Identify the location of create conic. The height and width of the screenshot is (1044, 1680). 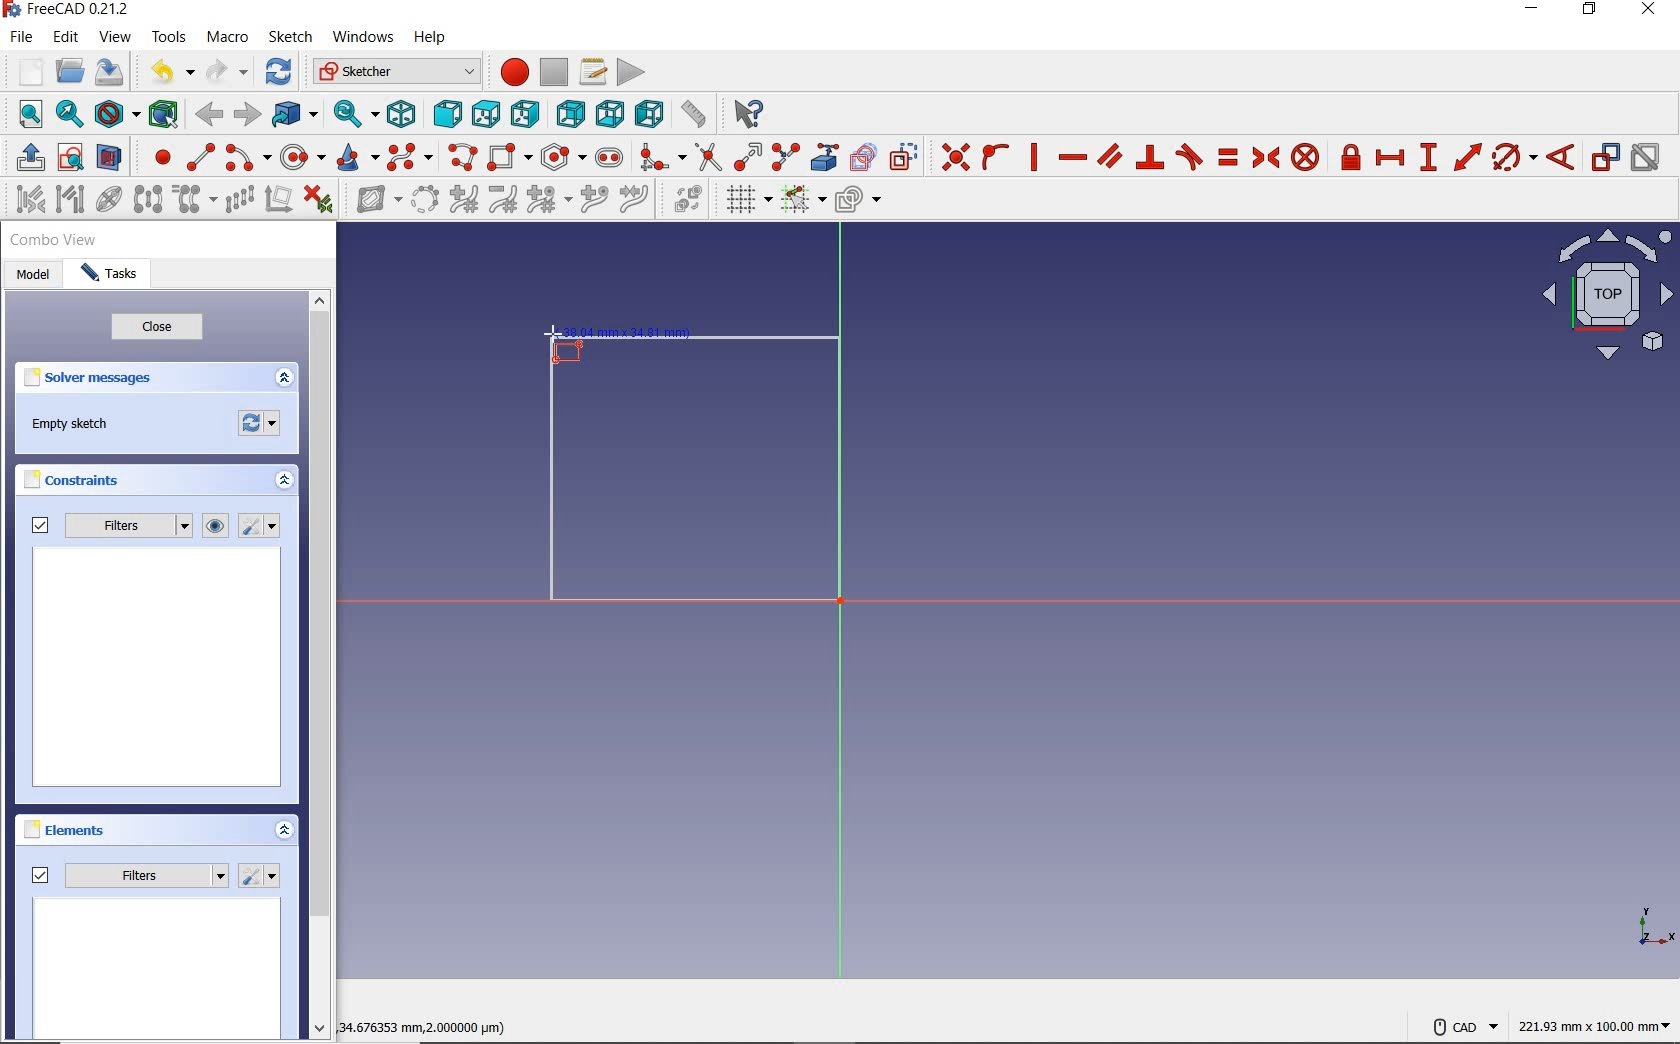
(357, 159).